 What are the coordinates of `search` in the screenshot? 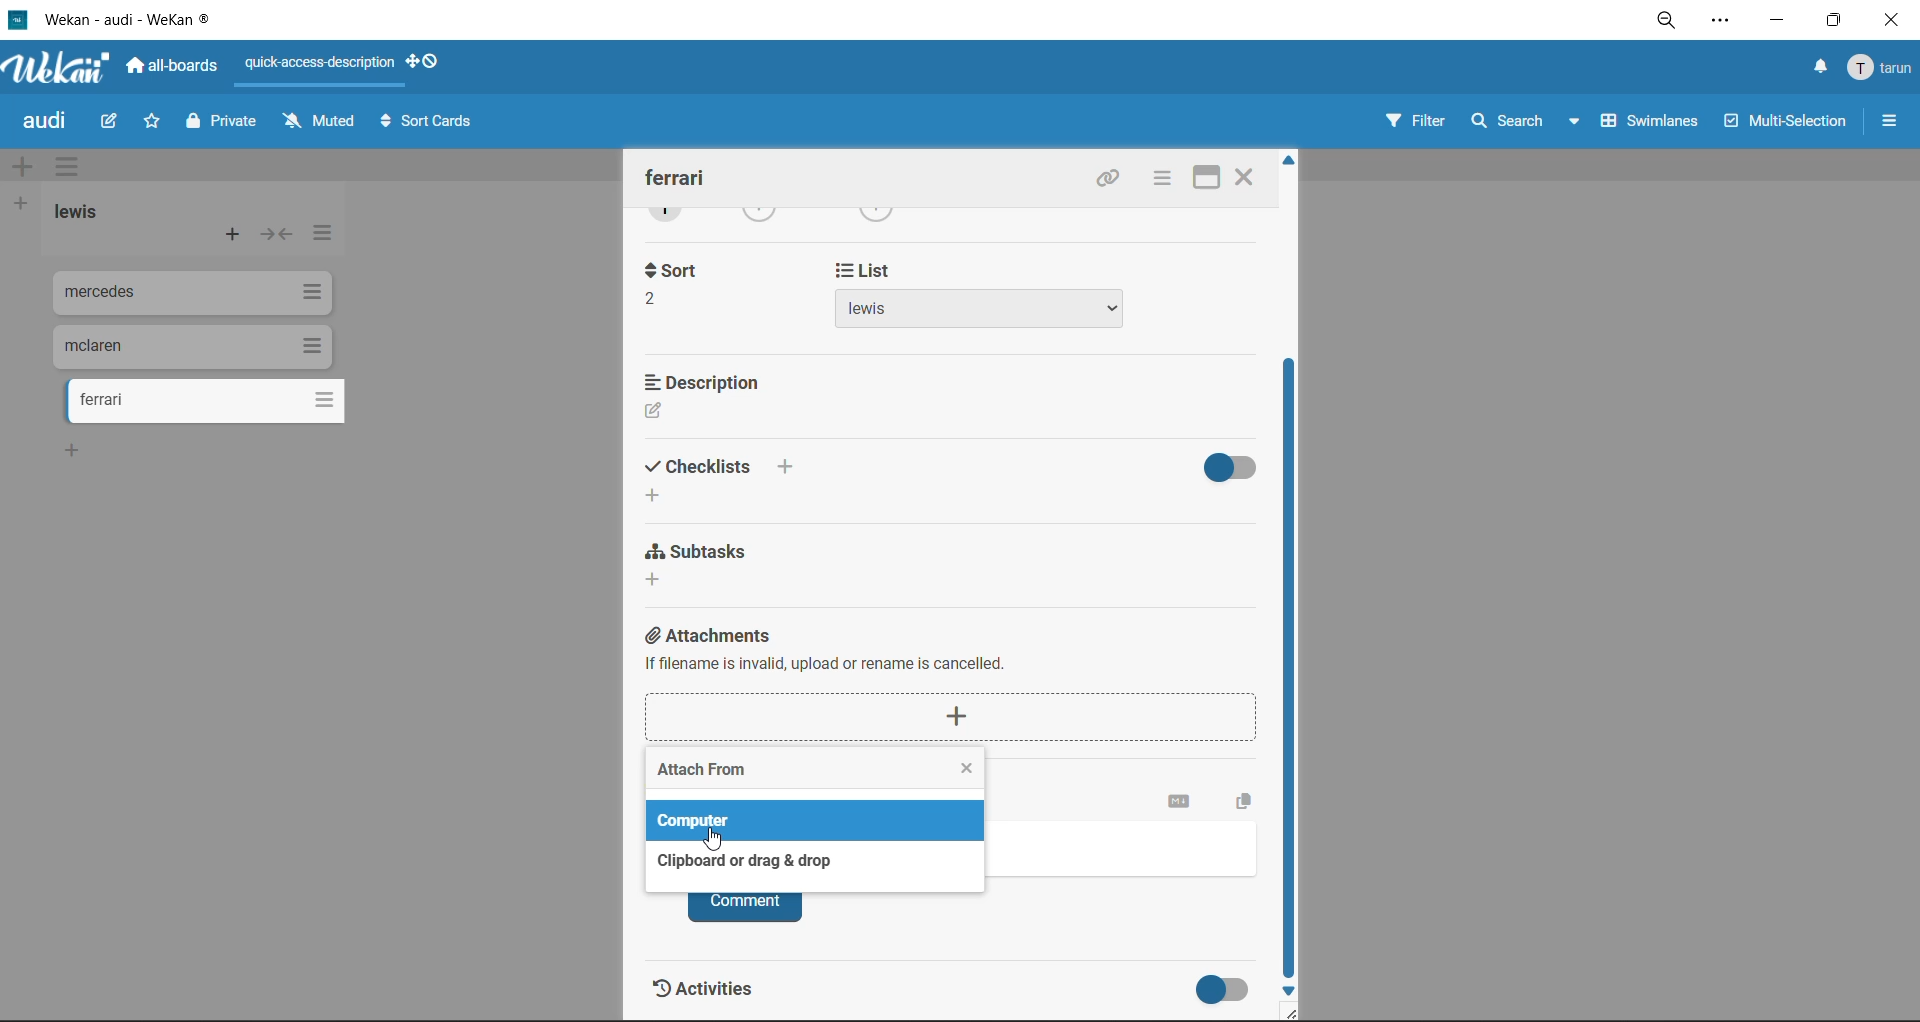 It's located at (1527, 120).